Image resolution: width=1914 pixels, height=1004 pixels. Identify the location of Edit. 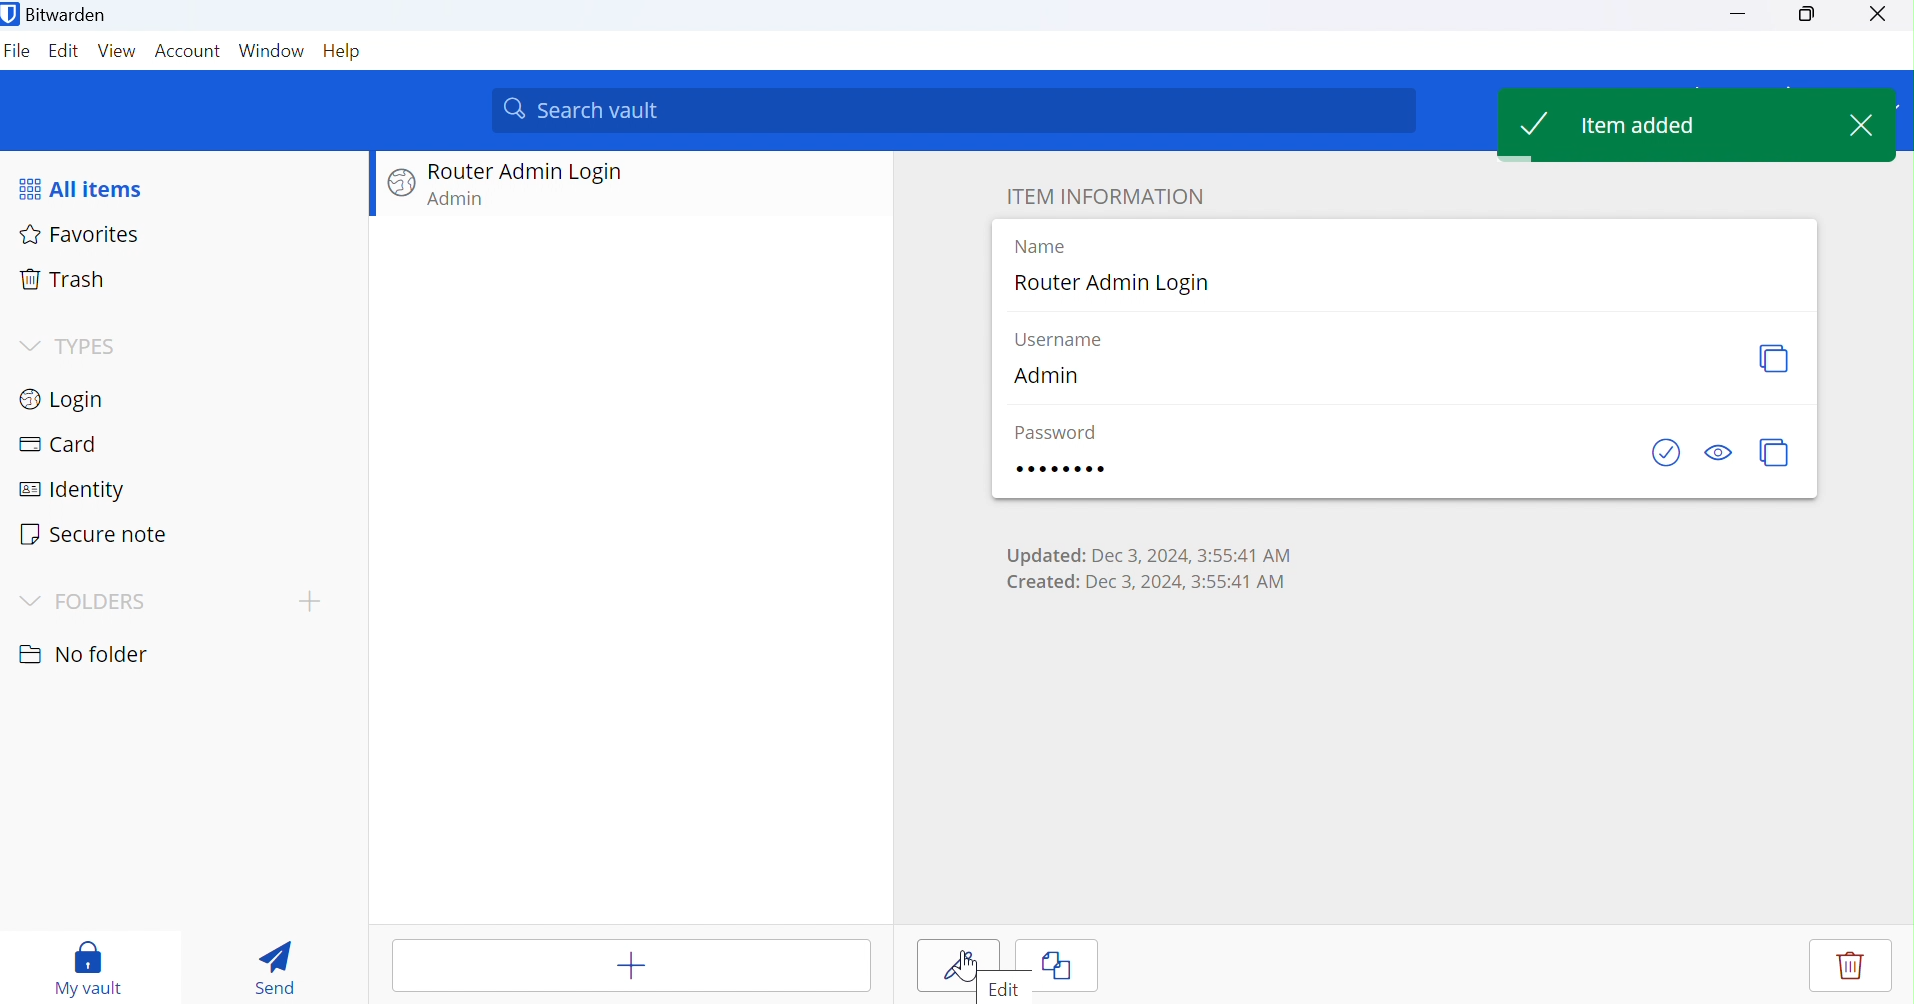
(1003, 989).